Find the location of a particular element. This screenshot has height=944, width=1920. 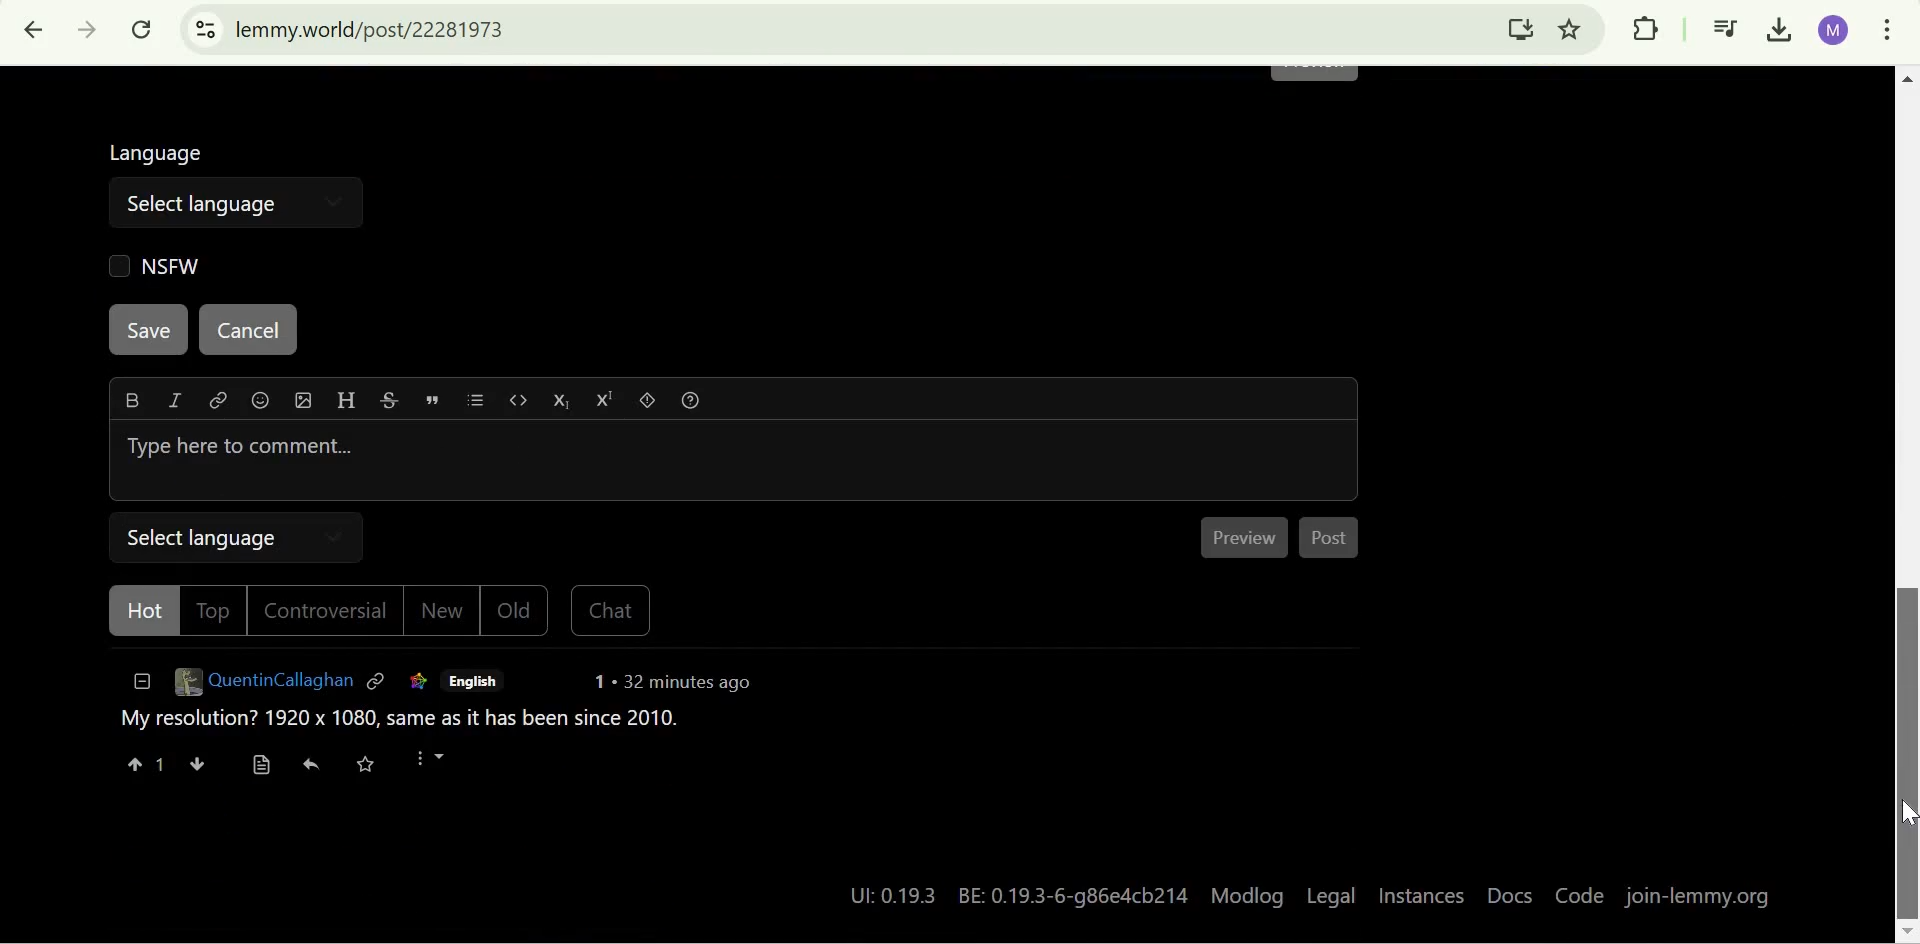

Click to go forward, hold to see history is located at coordinates (88, 30).